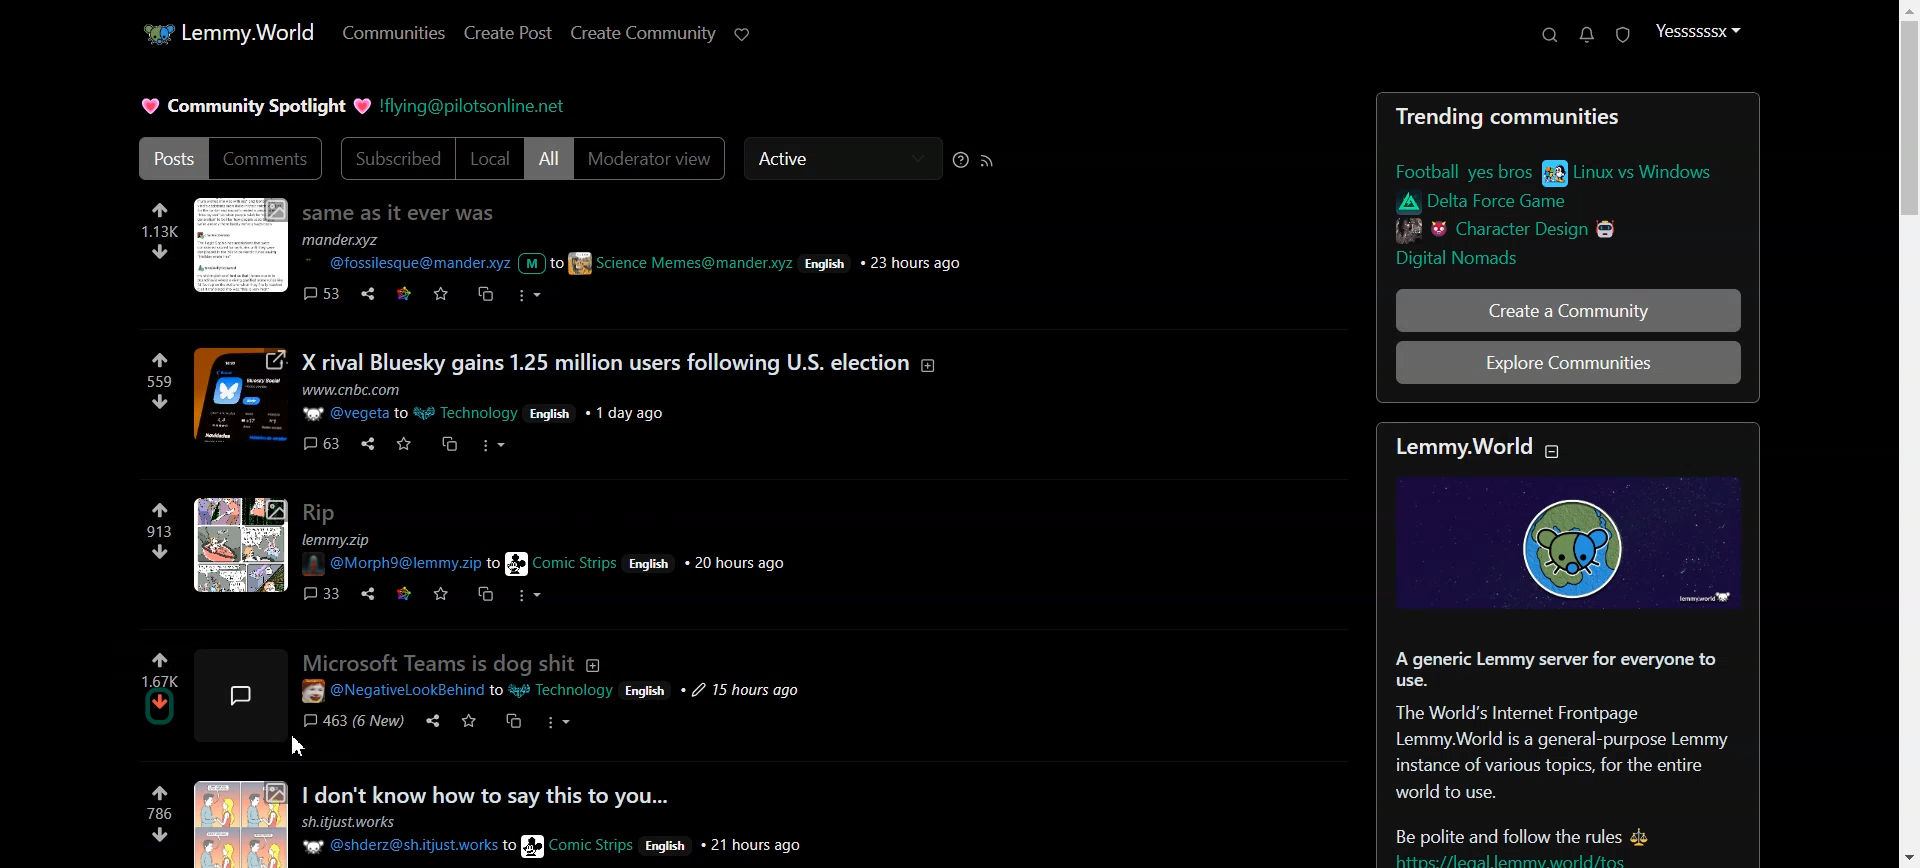  I want to click on Unread report, so click(1622, 35).